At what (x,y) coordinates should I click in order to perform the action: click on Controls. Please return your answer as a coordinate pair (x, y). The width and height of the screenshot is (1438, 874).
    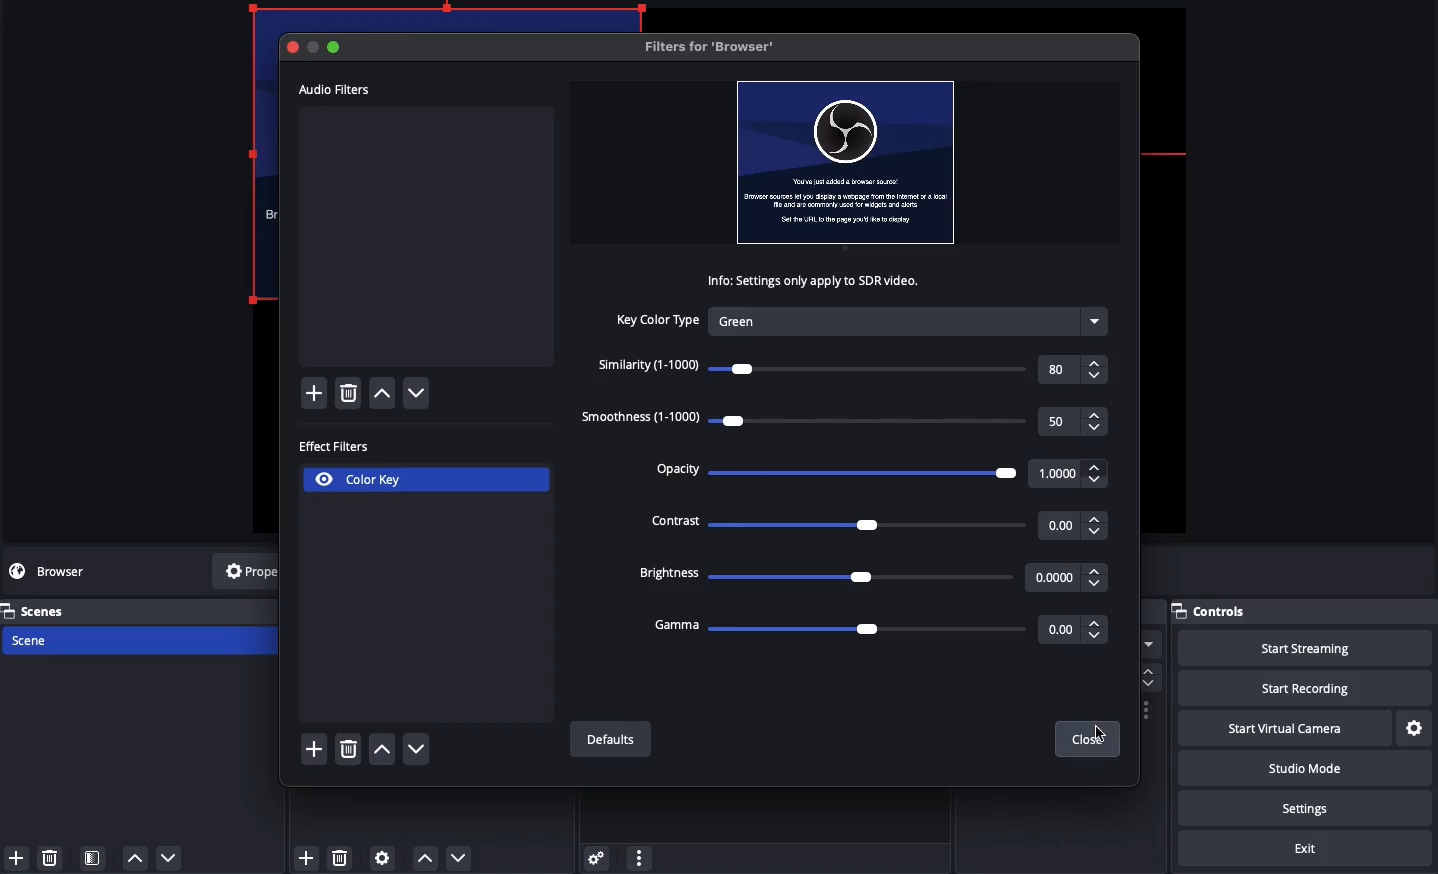
    Looking at the image, I should click on (1302, 611).